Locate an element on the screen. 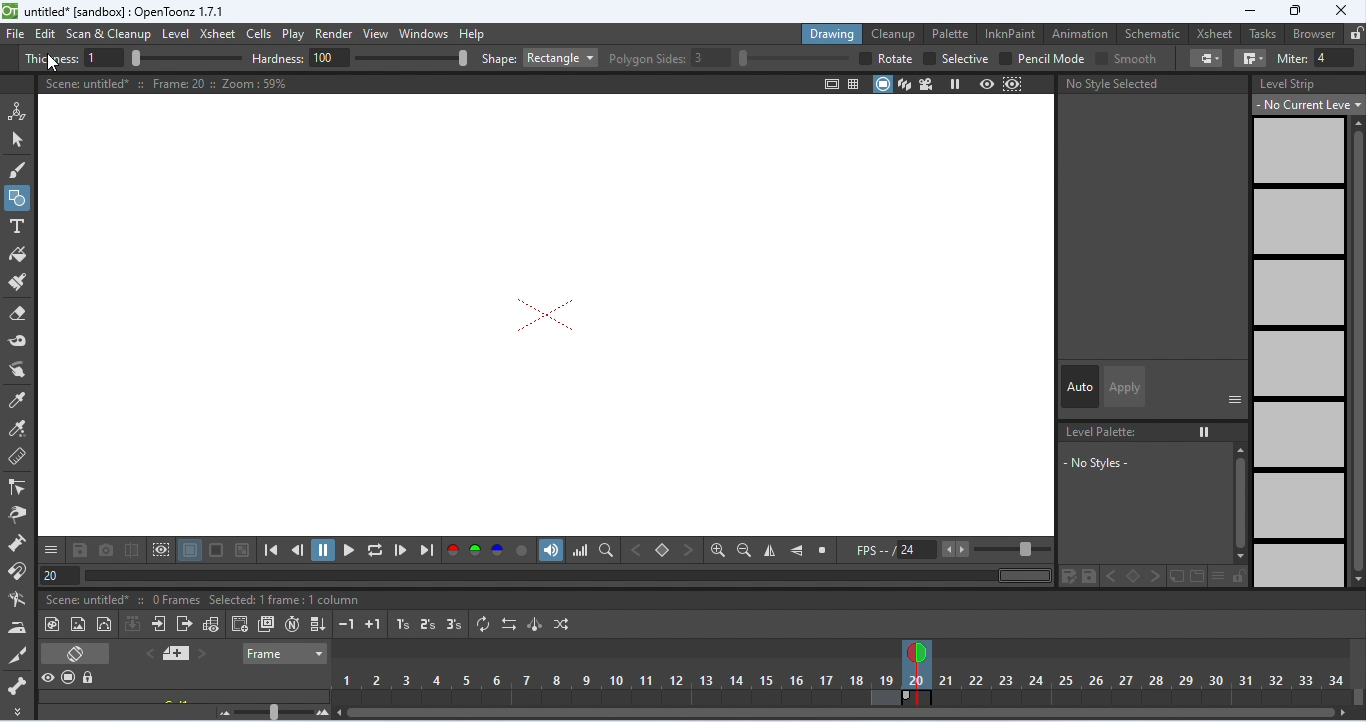 This screenshot has width=1366, height=722. pencil mode is located at coordinates (1041, 59).